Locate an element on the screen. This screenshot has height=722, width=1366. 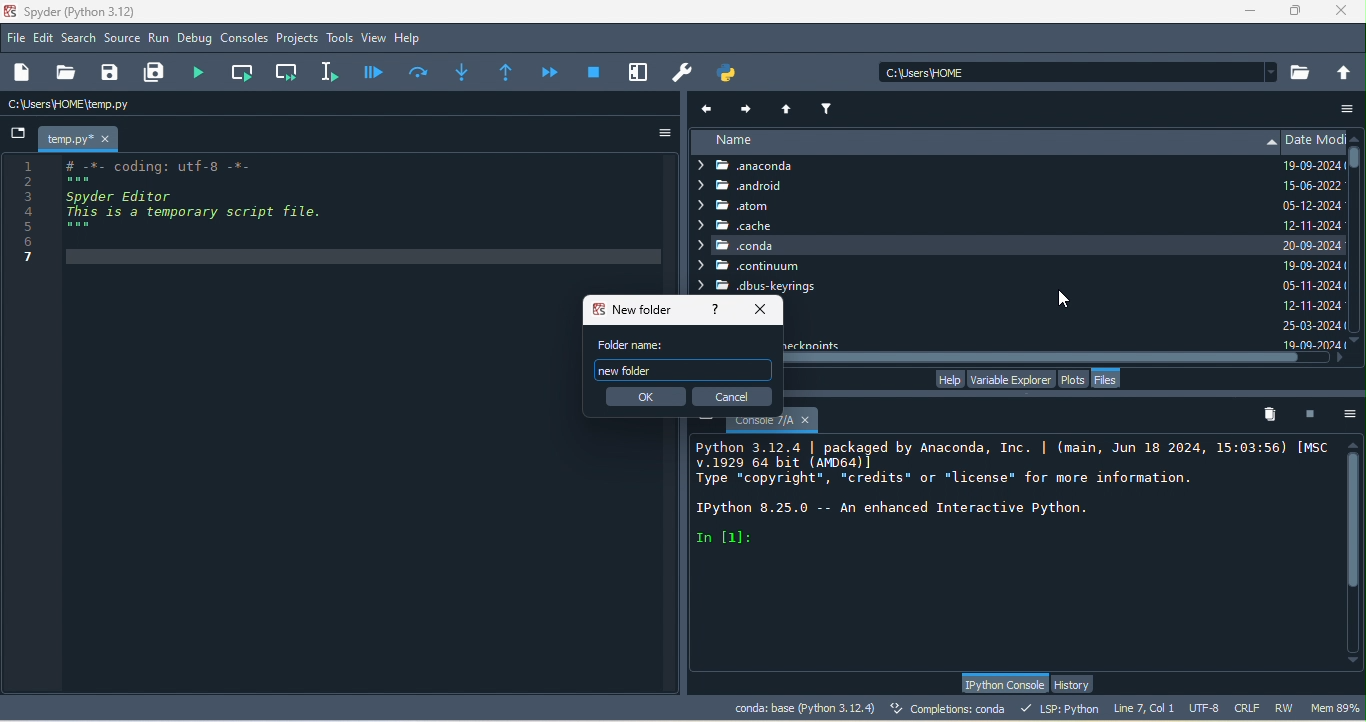
edit is located at coordinates (45, 39).